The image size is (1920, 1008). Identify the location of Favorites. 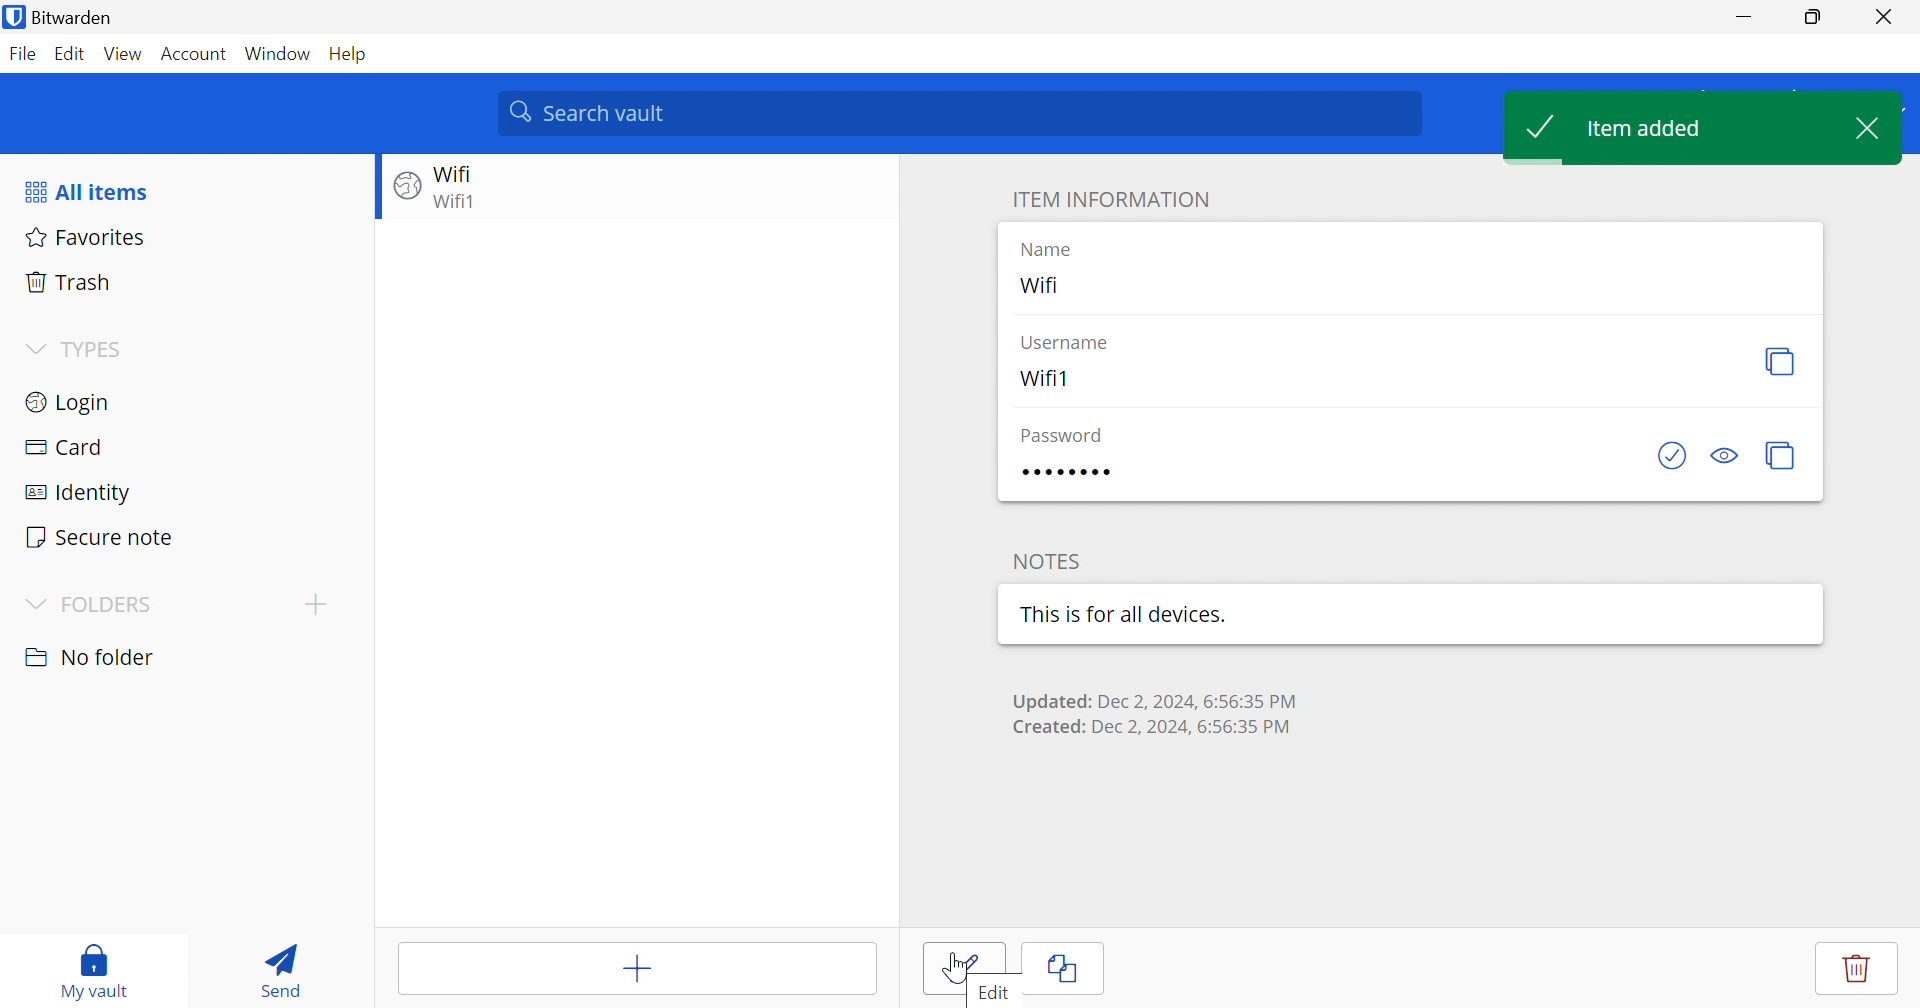
(82, 235).